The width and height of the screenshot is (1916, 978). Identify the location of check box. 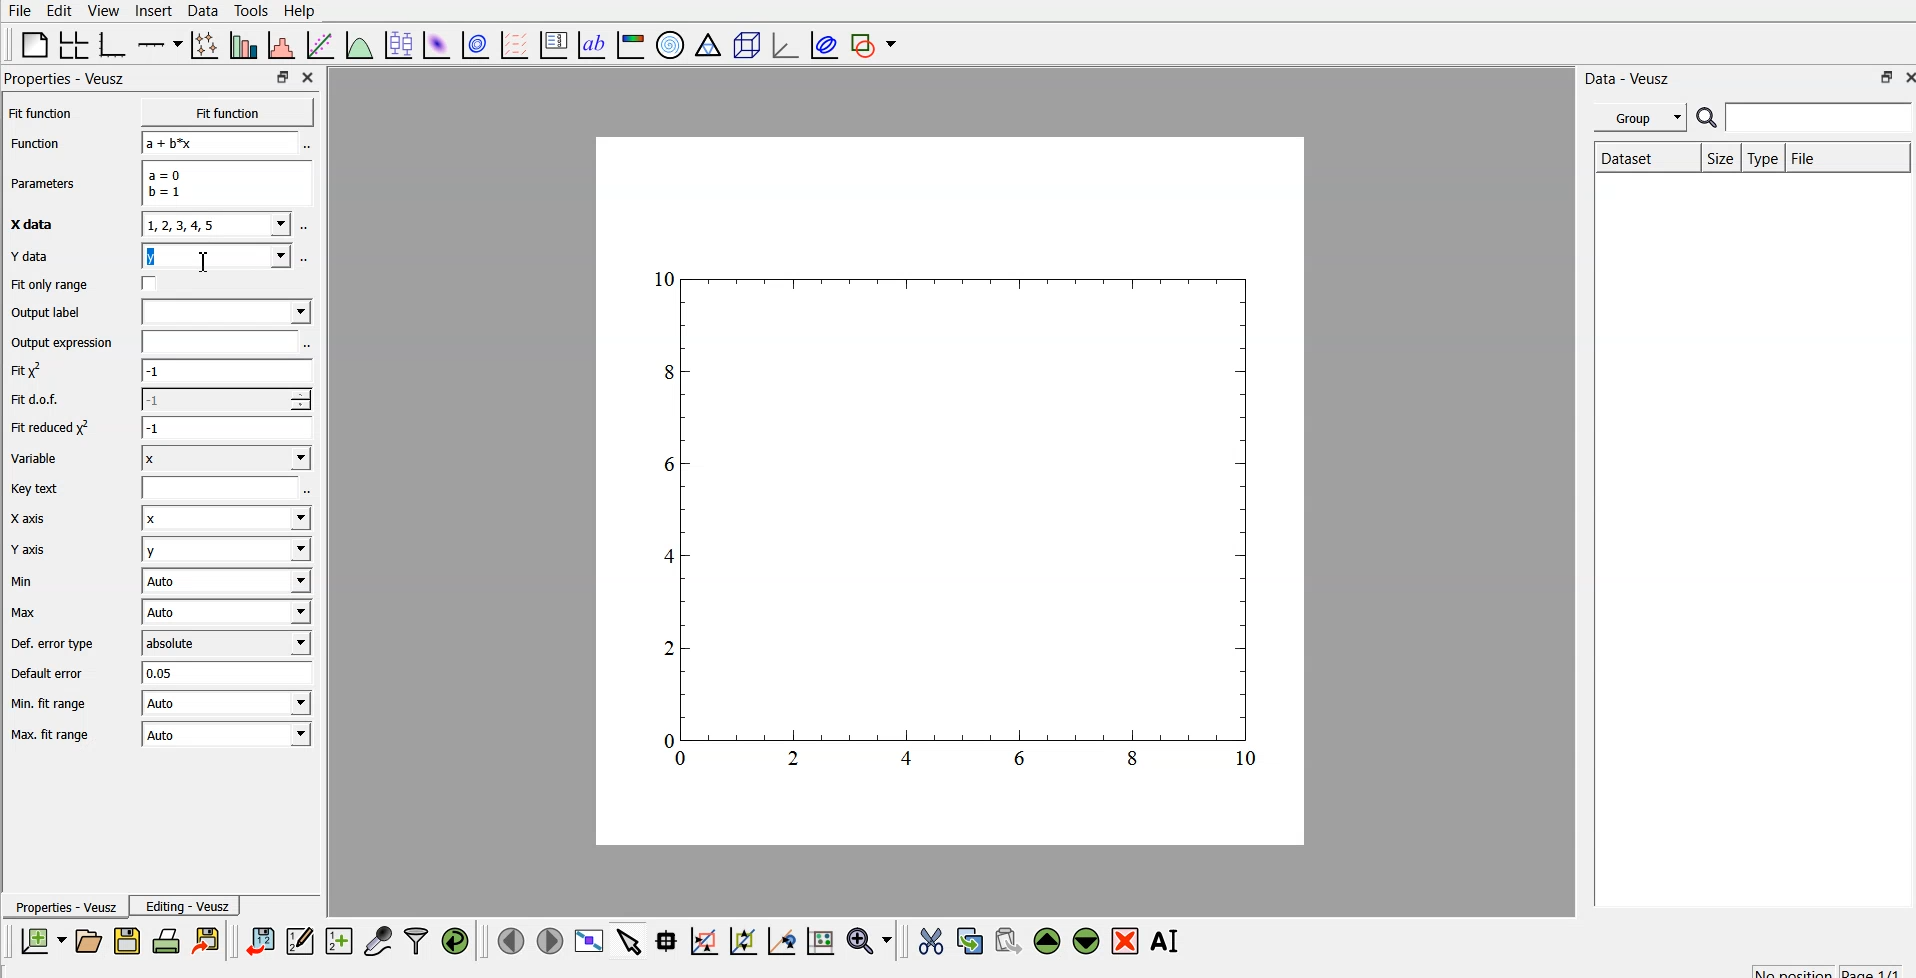
(152, 283).